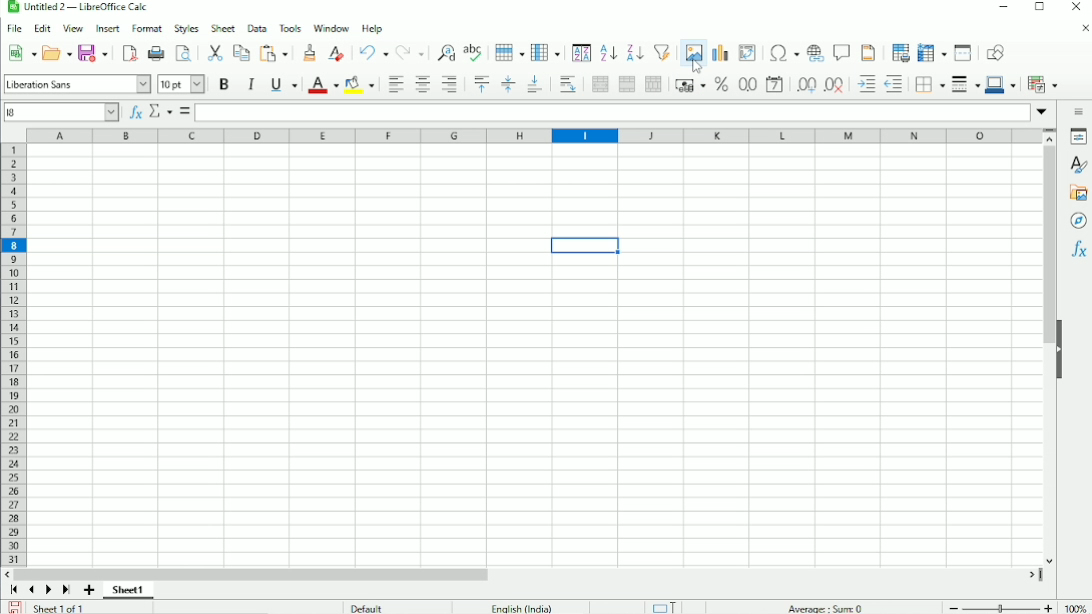 The image size is (1092, 614). What do you see at coordinates (78, 82) in the screenshot?
I see `Liberation sans` at bounding box center [78, 82].